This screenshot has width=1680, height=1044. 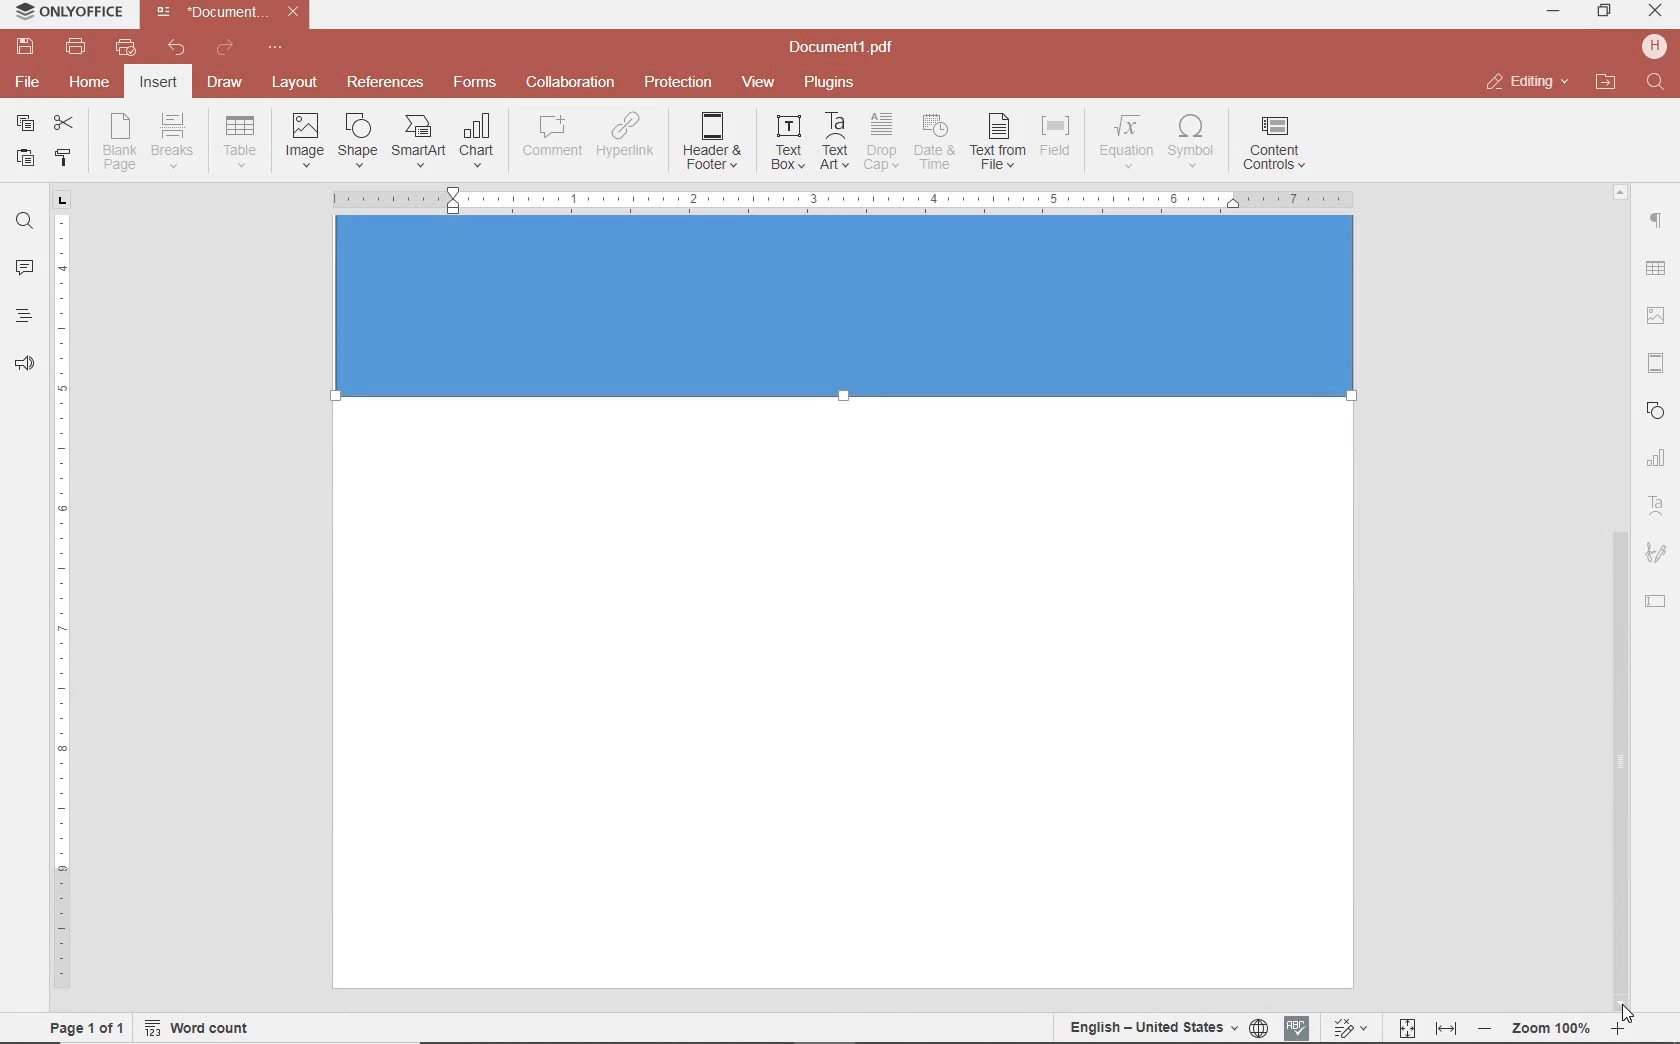 I want to click on EDIT HEADER OR FOOTER, so click(x=714, y=142).